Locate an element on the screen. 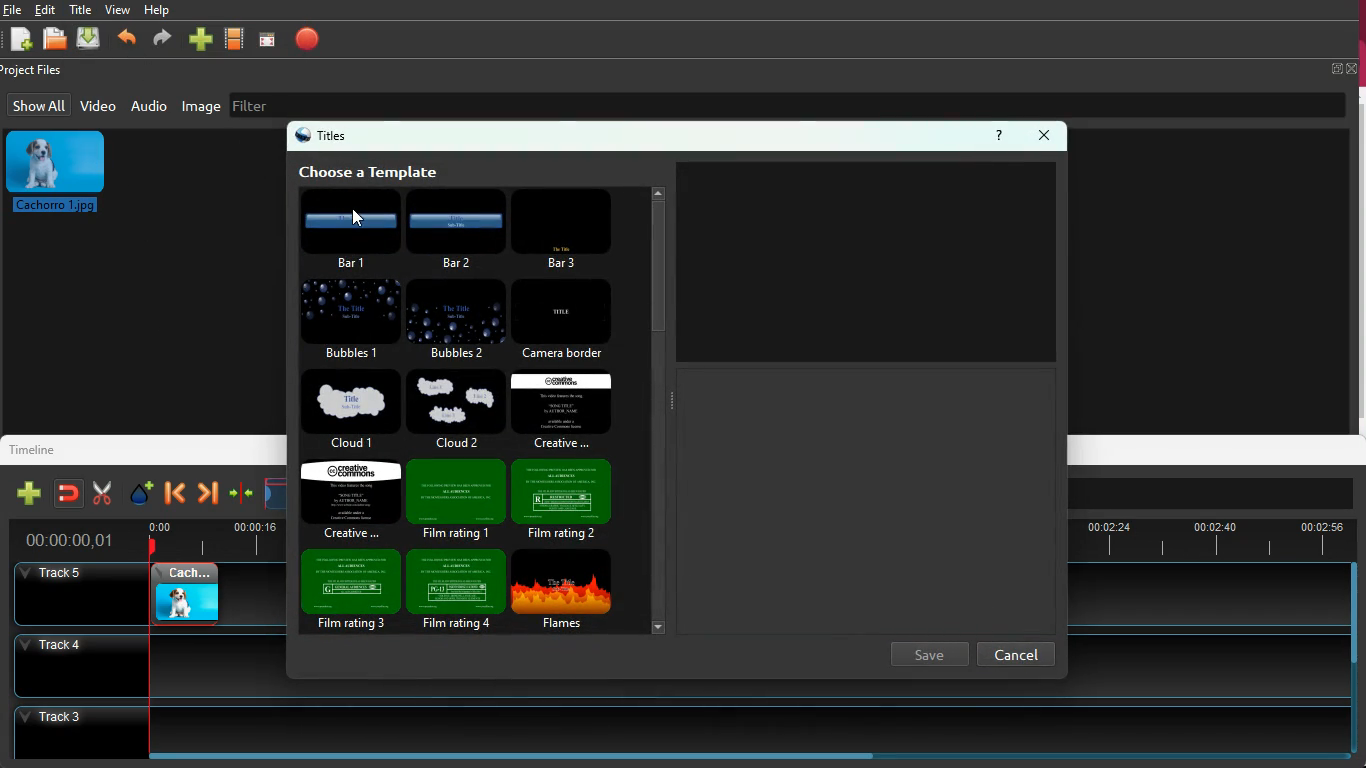 The image size is (1366, 768). show all is located at coordinates (39, 105).